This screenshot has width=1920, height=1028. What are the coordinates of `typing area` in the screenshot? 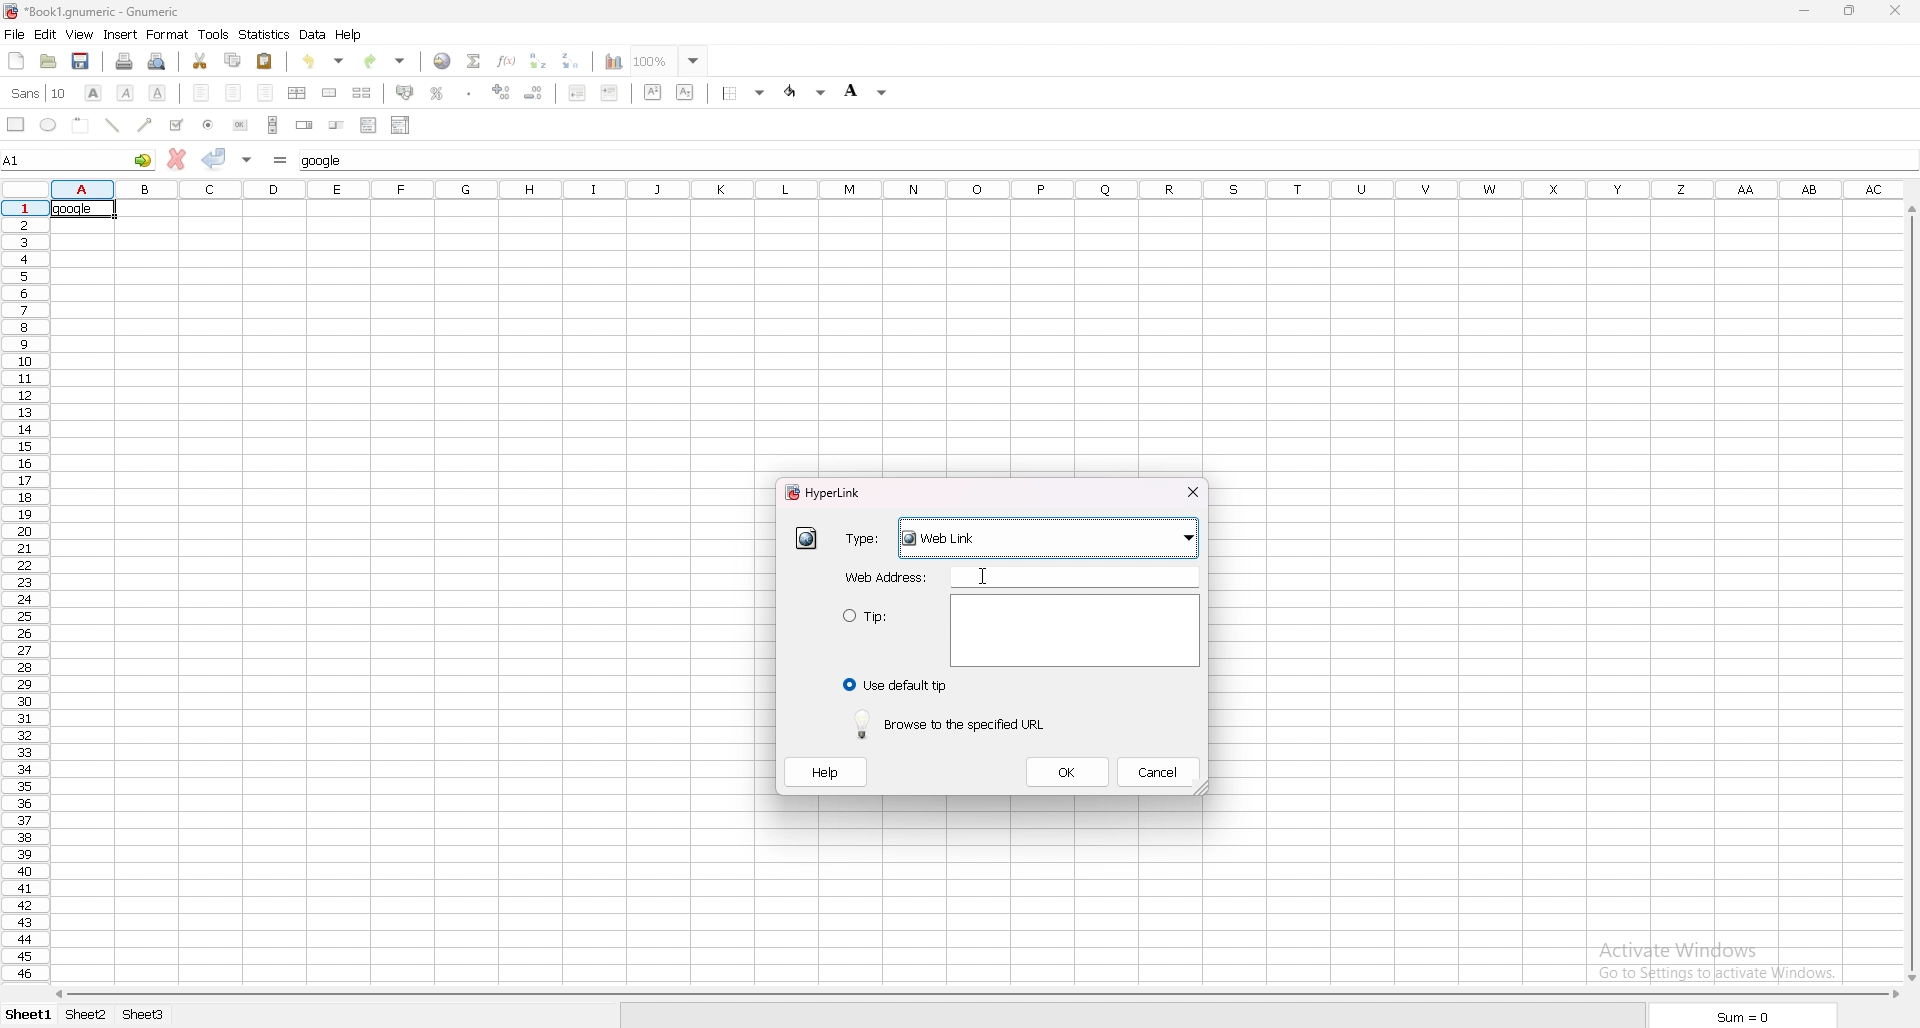 It's located at (1074, 574).